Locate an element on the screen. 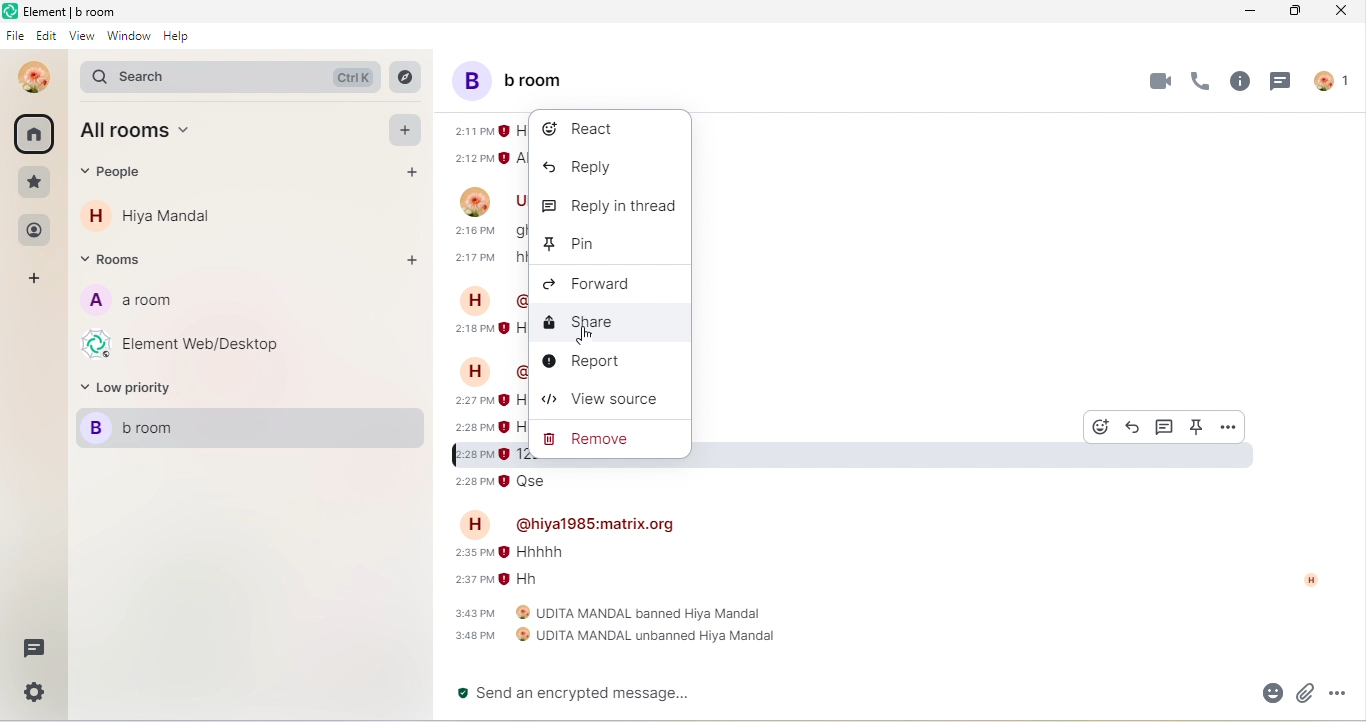  a room is located at coordinates (143, 305).